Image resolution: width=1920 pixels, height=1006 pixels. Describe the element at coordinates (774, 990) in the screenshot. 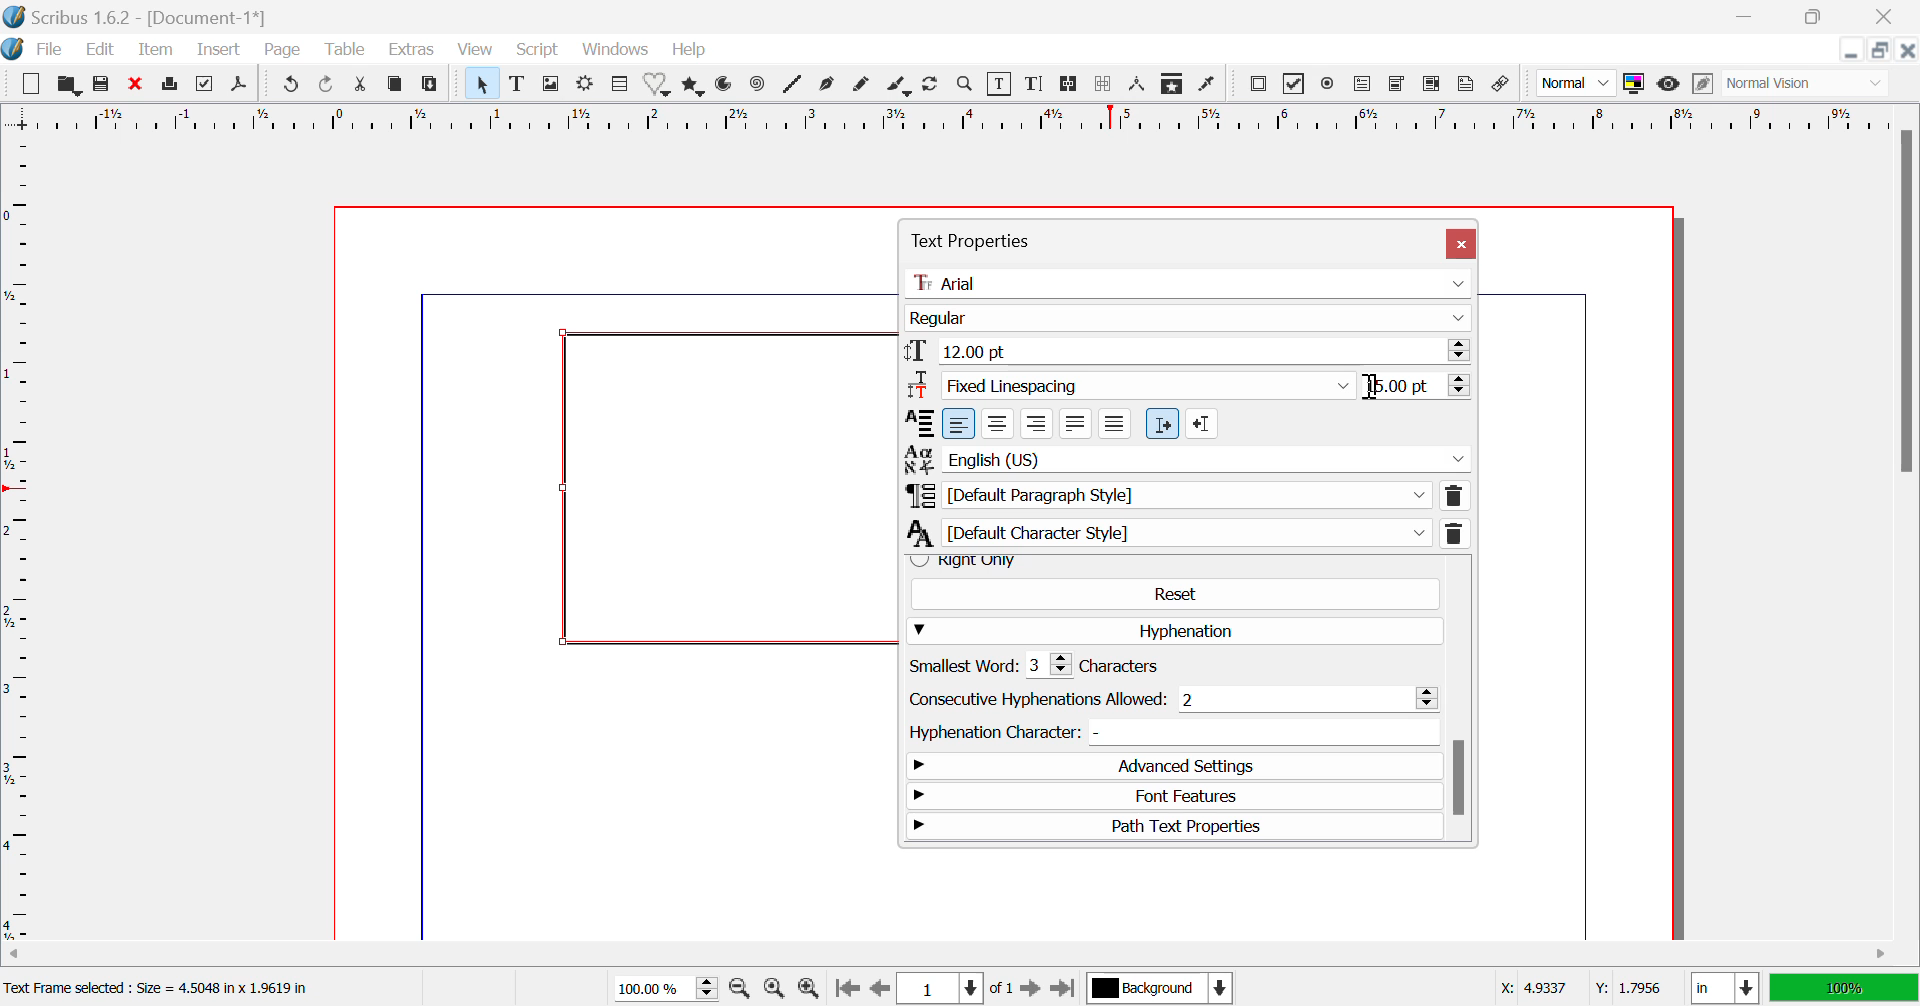

I see `Zoom to 100%` at that location.